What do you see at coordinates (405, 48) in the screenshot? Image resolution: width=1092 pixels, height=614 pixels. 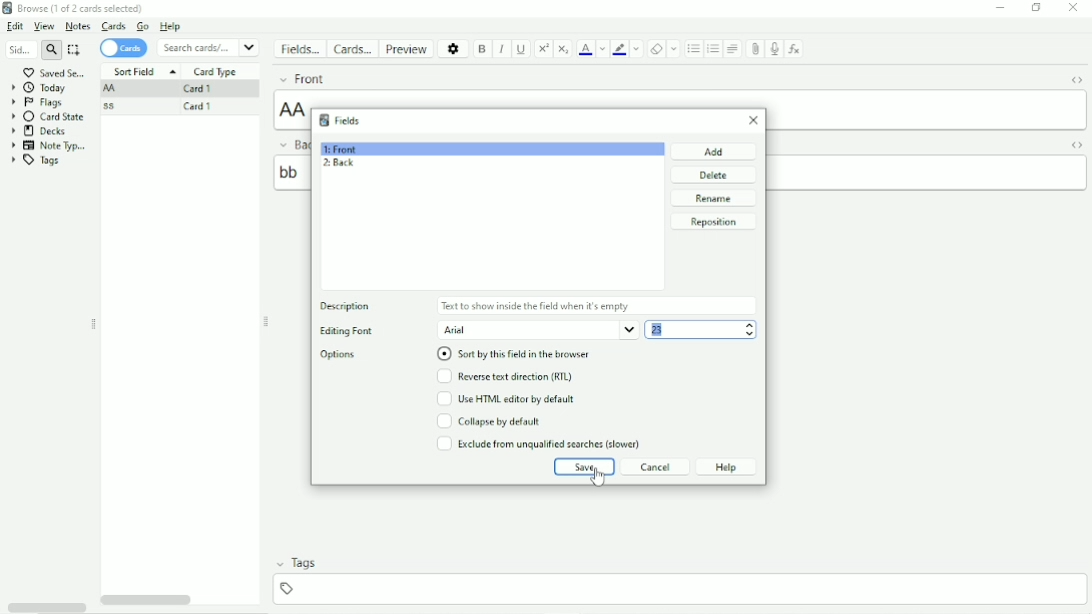 I see `Preview` at bounding box center [405, 48].